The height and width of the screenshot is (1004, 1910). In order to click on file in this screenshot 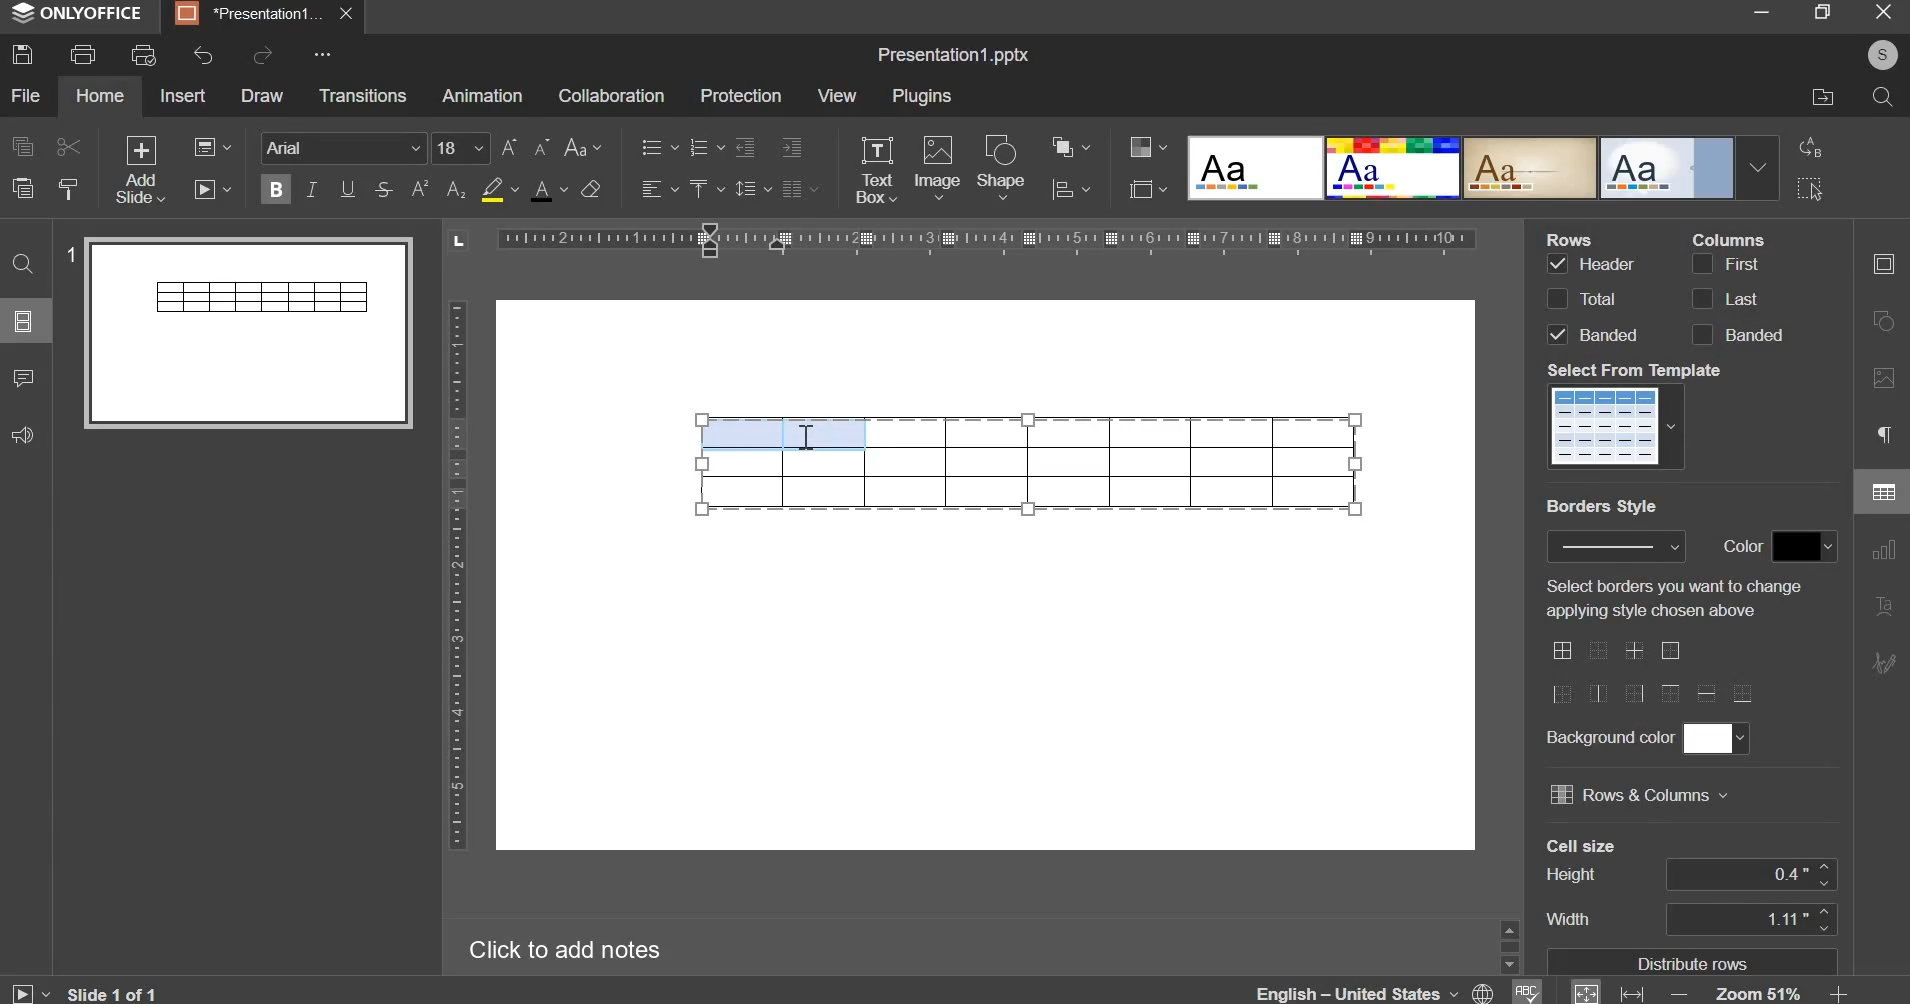, I will do `click(26, 95)`.